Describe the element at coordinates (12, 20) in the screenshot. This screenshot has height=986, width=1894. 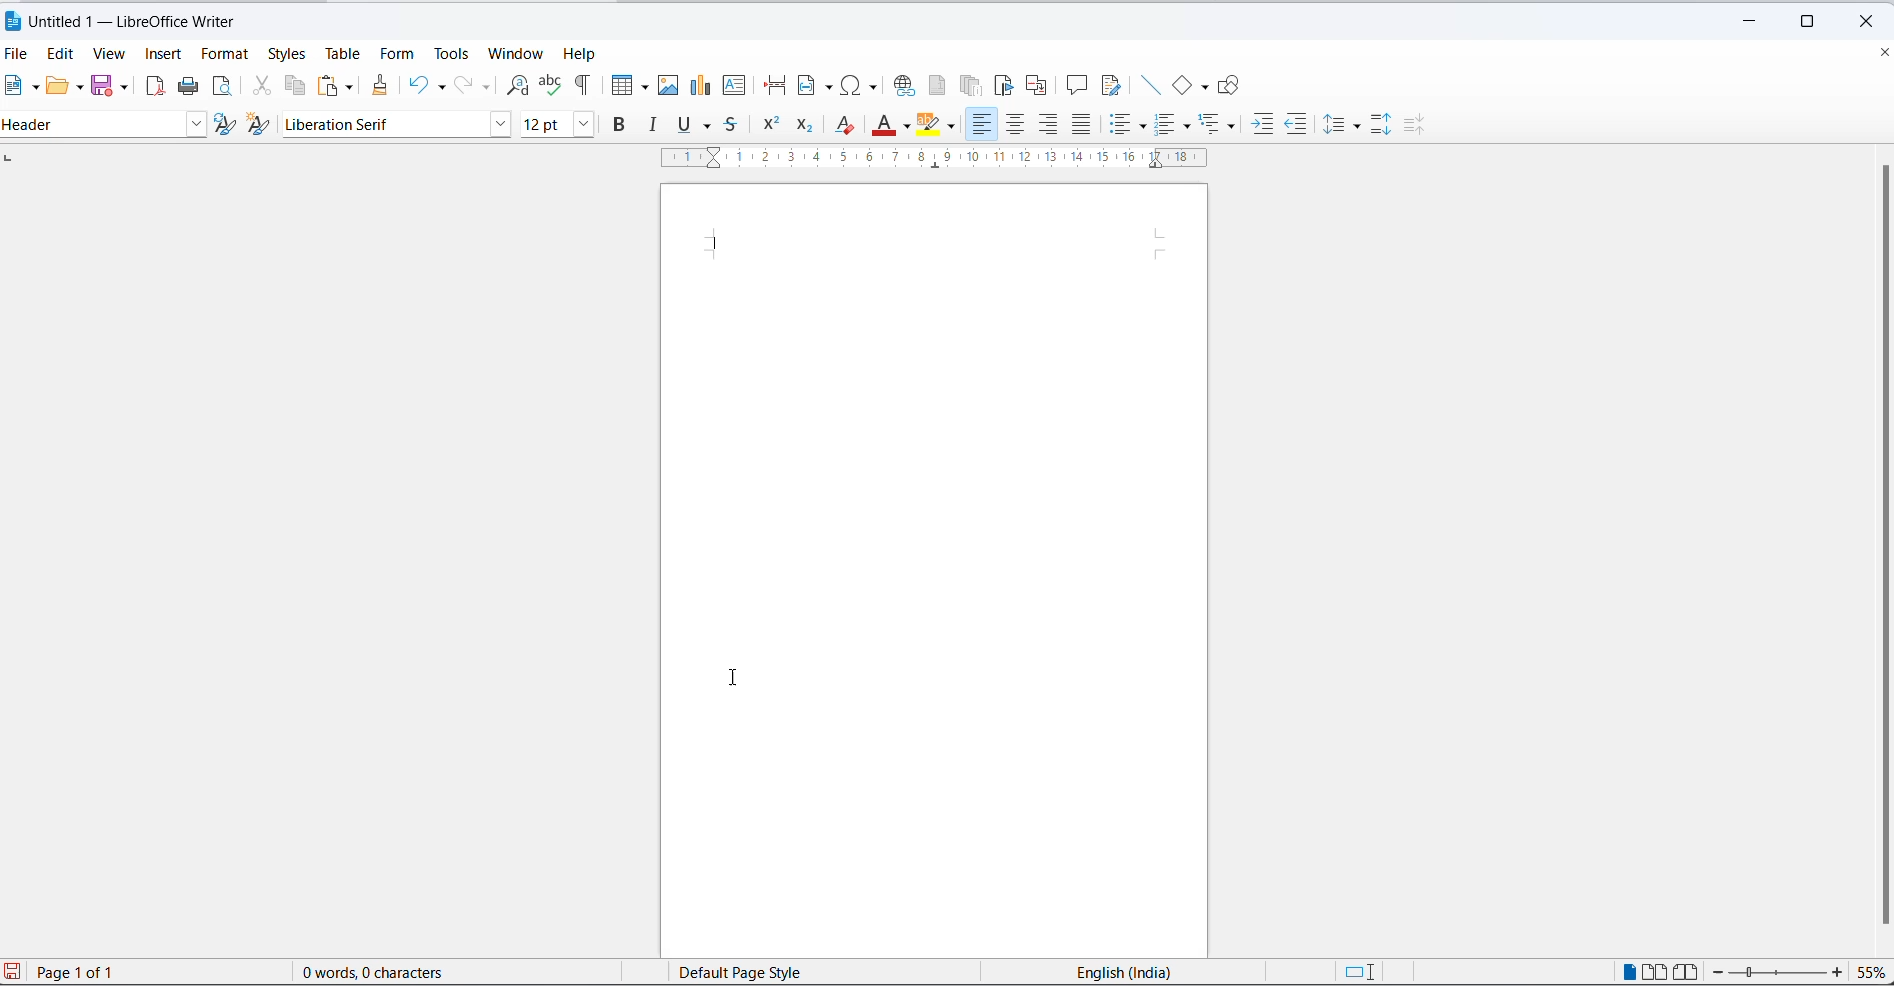
I see `LibreOffice Icon` at that location.